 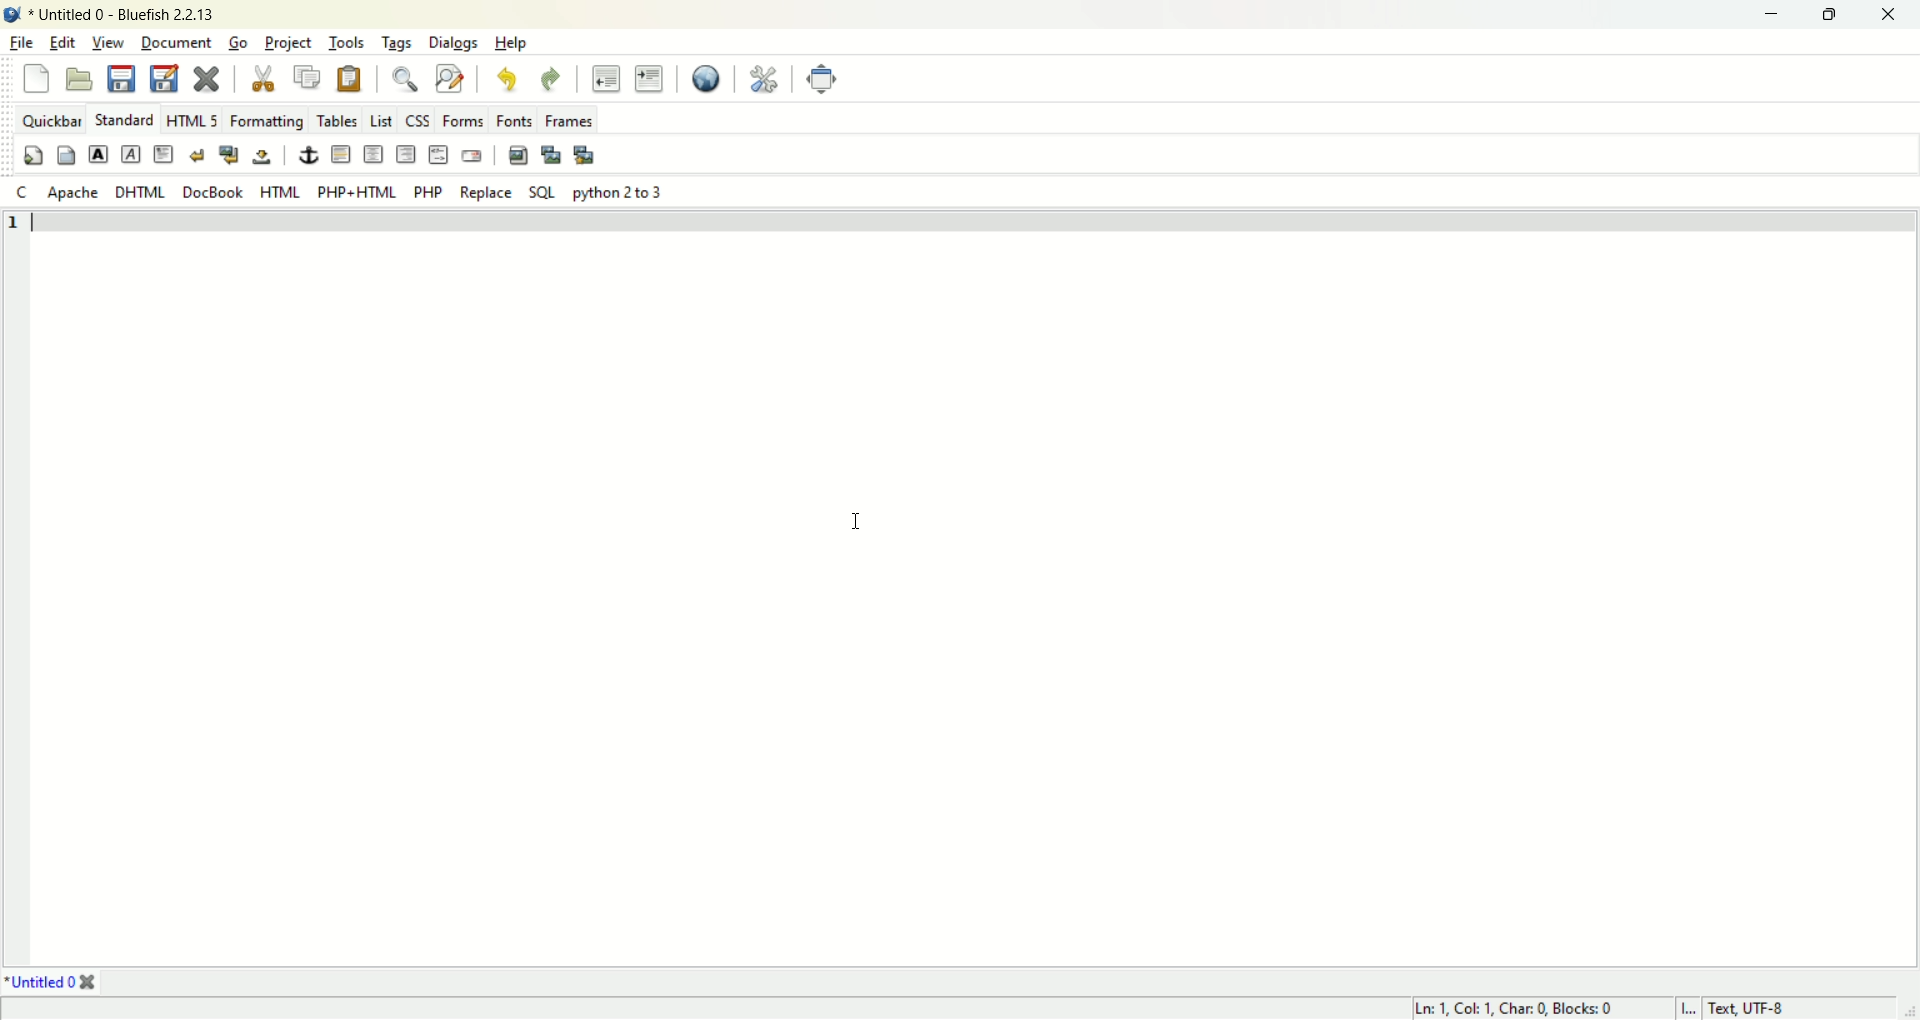 What do you see at coordinates (73, 194) in the screenshot?
I see `apache` at bounding box center [73, 194].